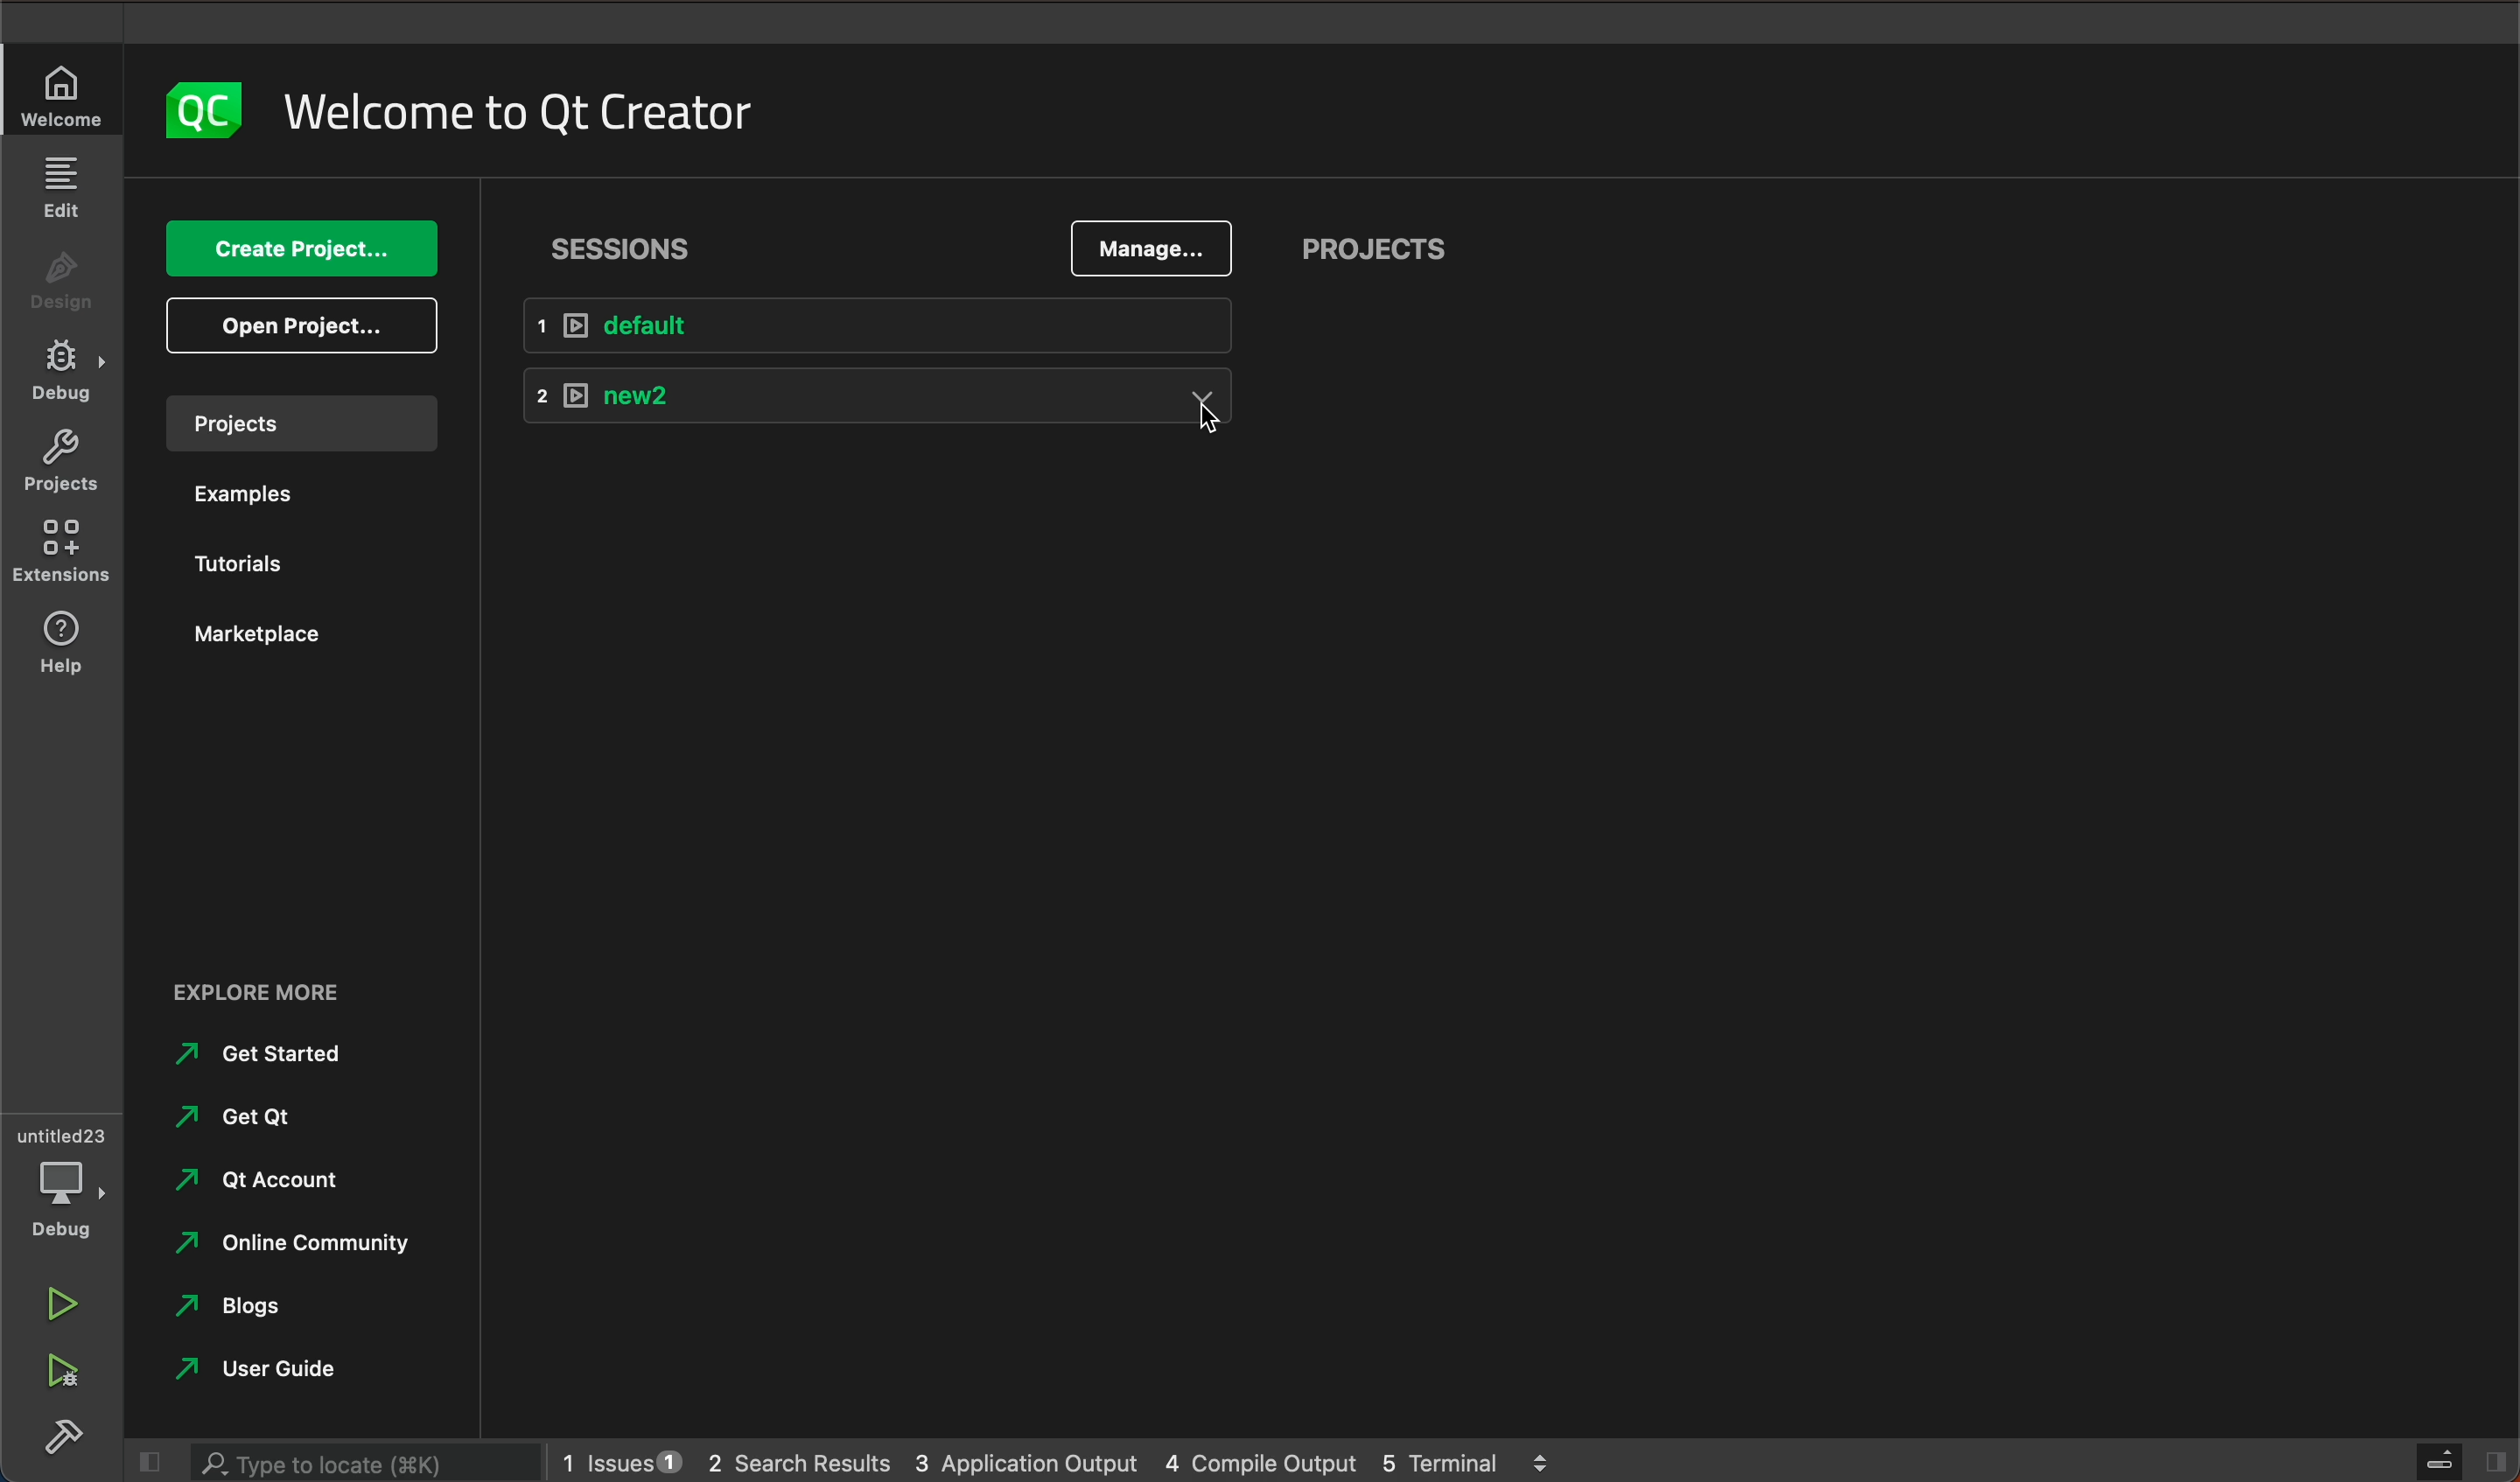  What do you see at coordinates (59, 1366) in the screenshot?
I see `run debug` at bounding box center [59, 1366].